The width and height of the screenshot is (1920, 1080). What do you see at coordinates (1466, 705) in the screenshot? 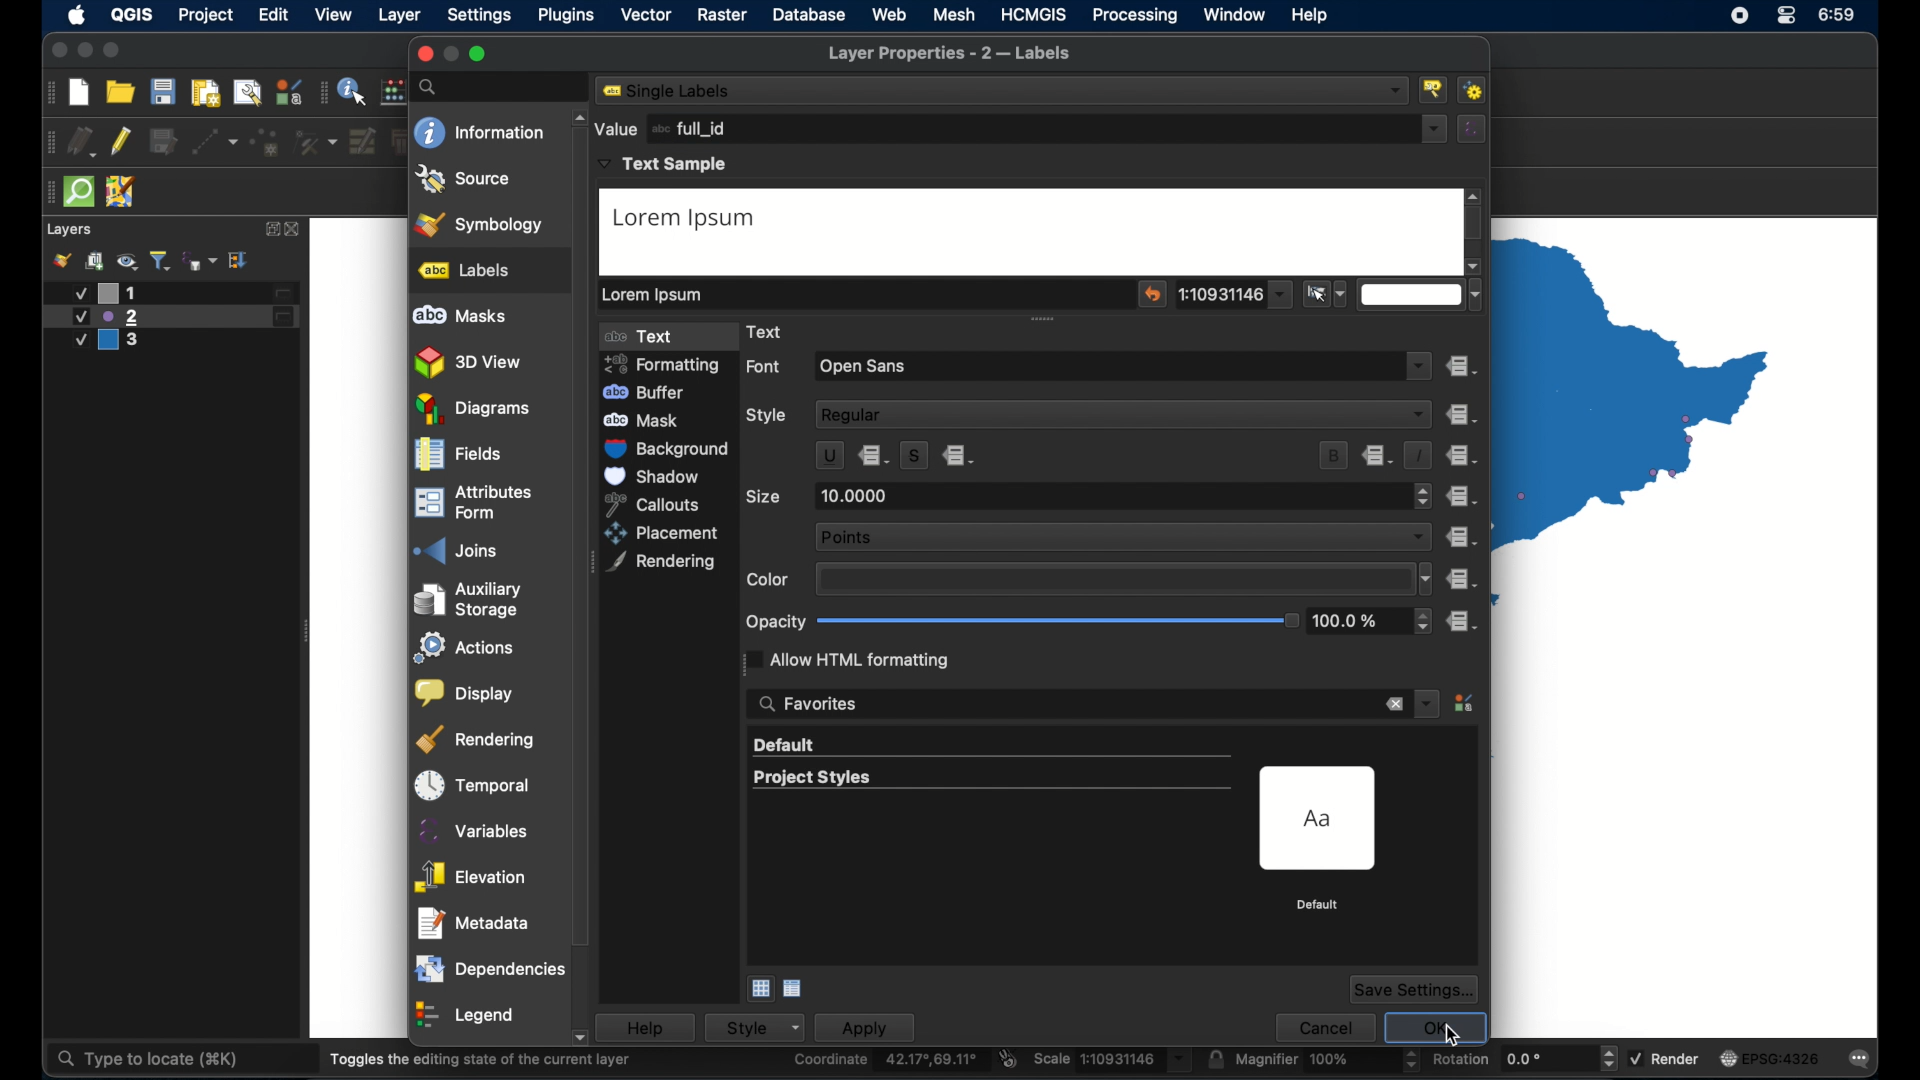
I see `style manager` at bounding box center [1466, 705].